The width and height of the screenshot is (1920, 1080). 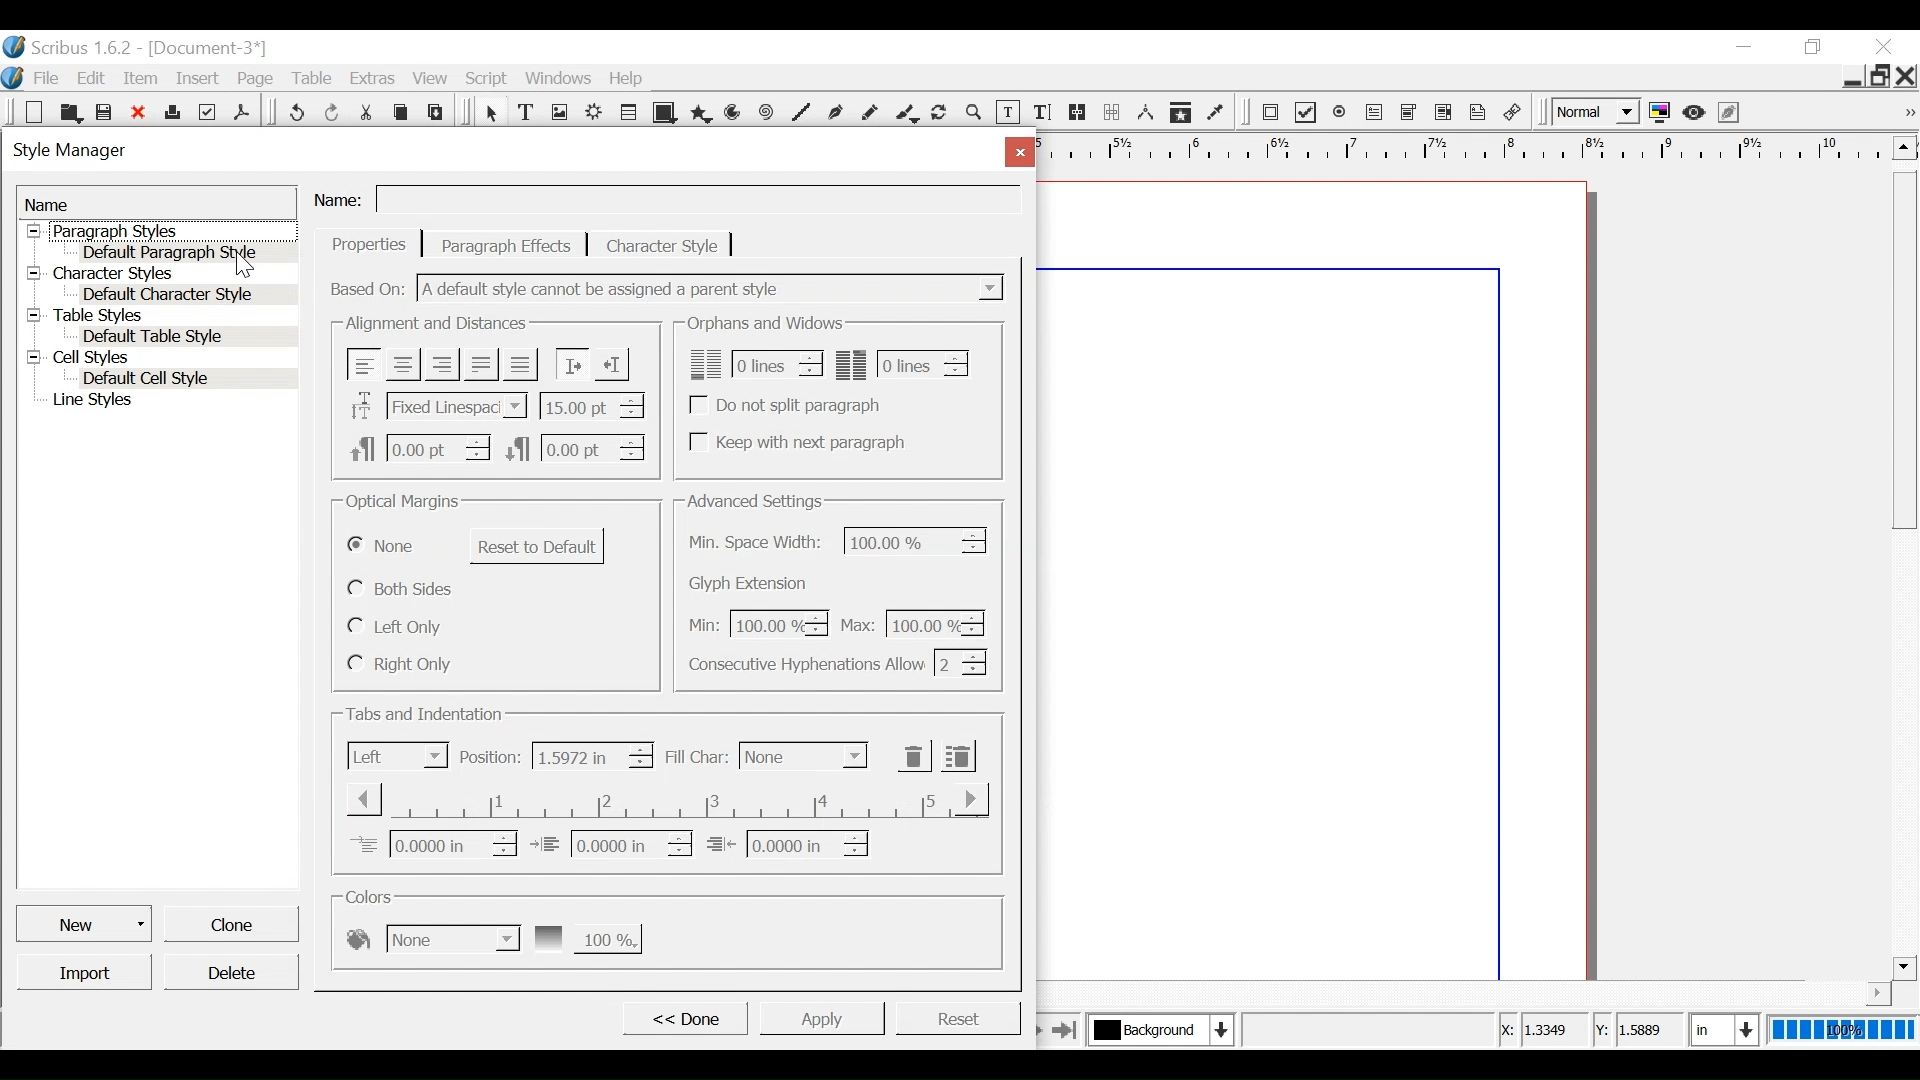 What do you see at coordinates (13, 77) in the screenshot?
I see `Logo` at bounding box center [13, 77].